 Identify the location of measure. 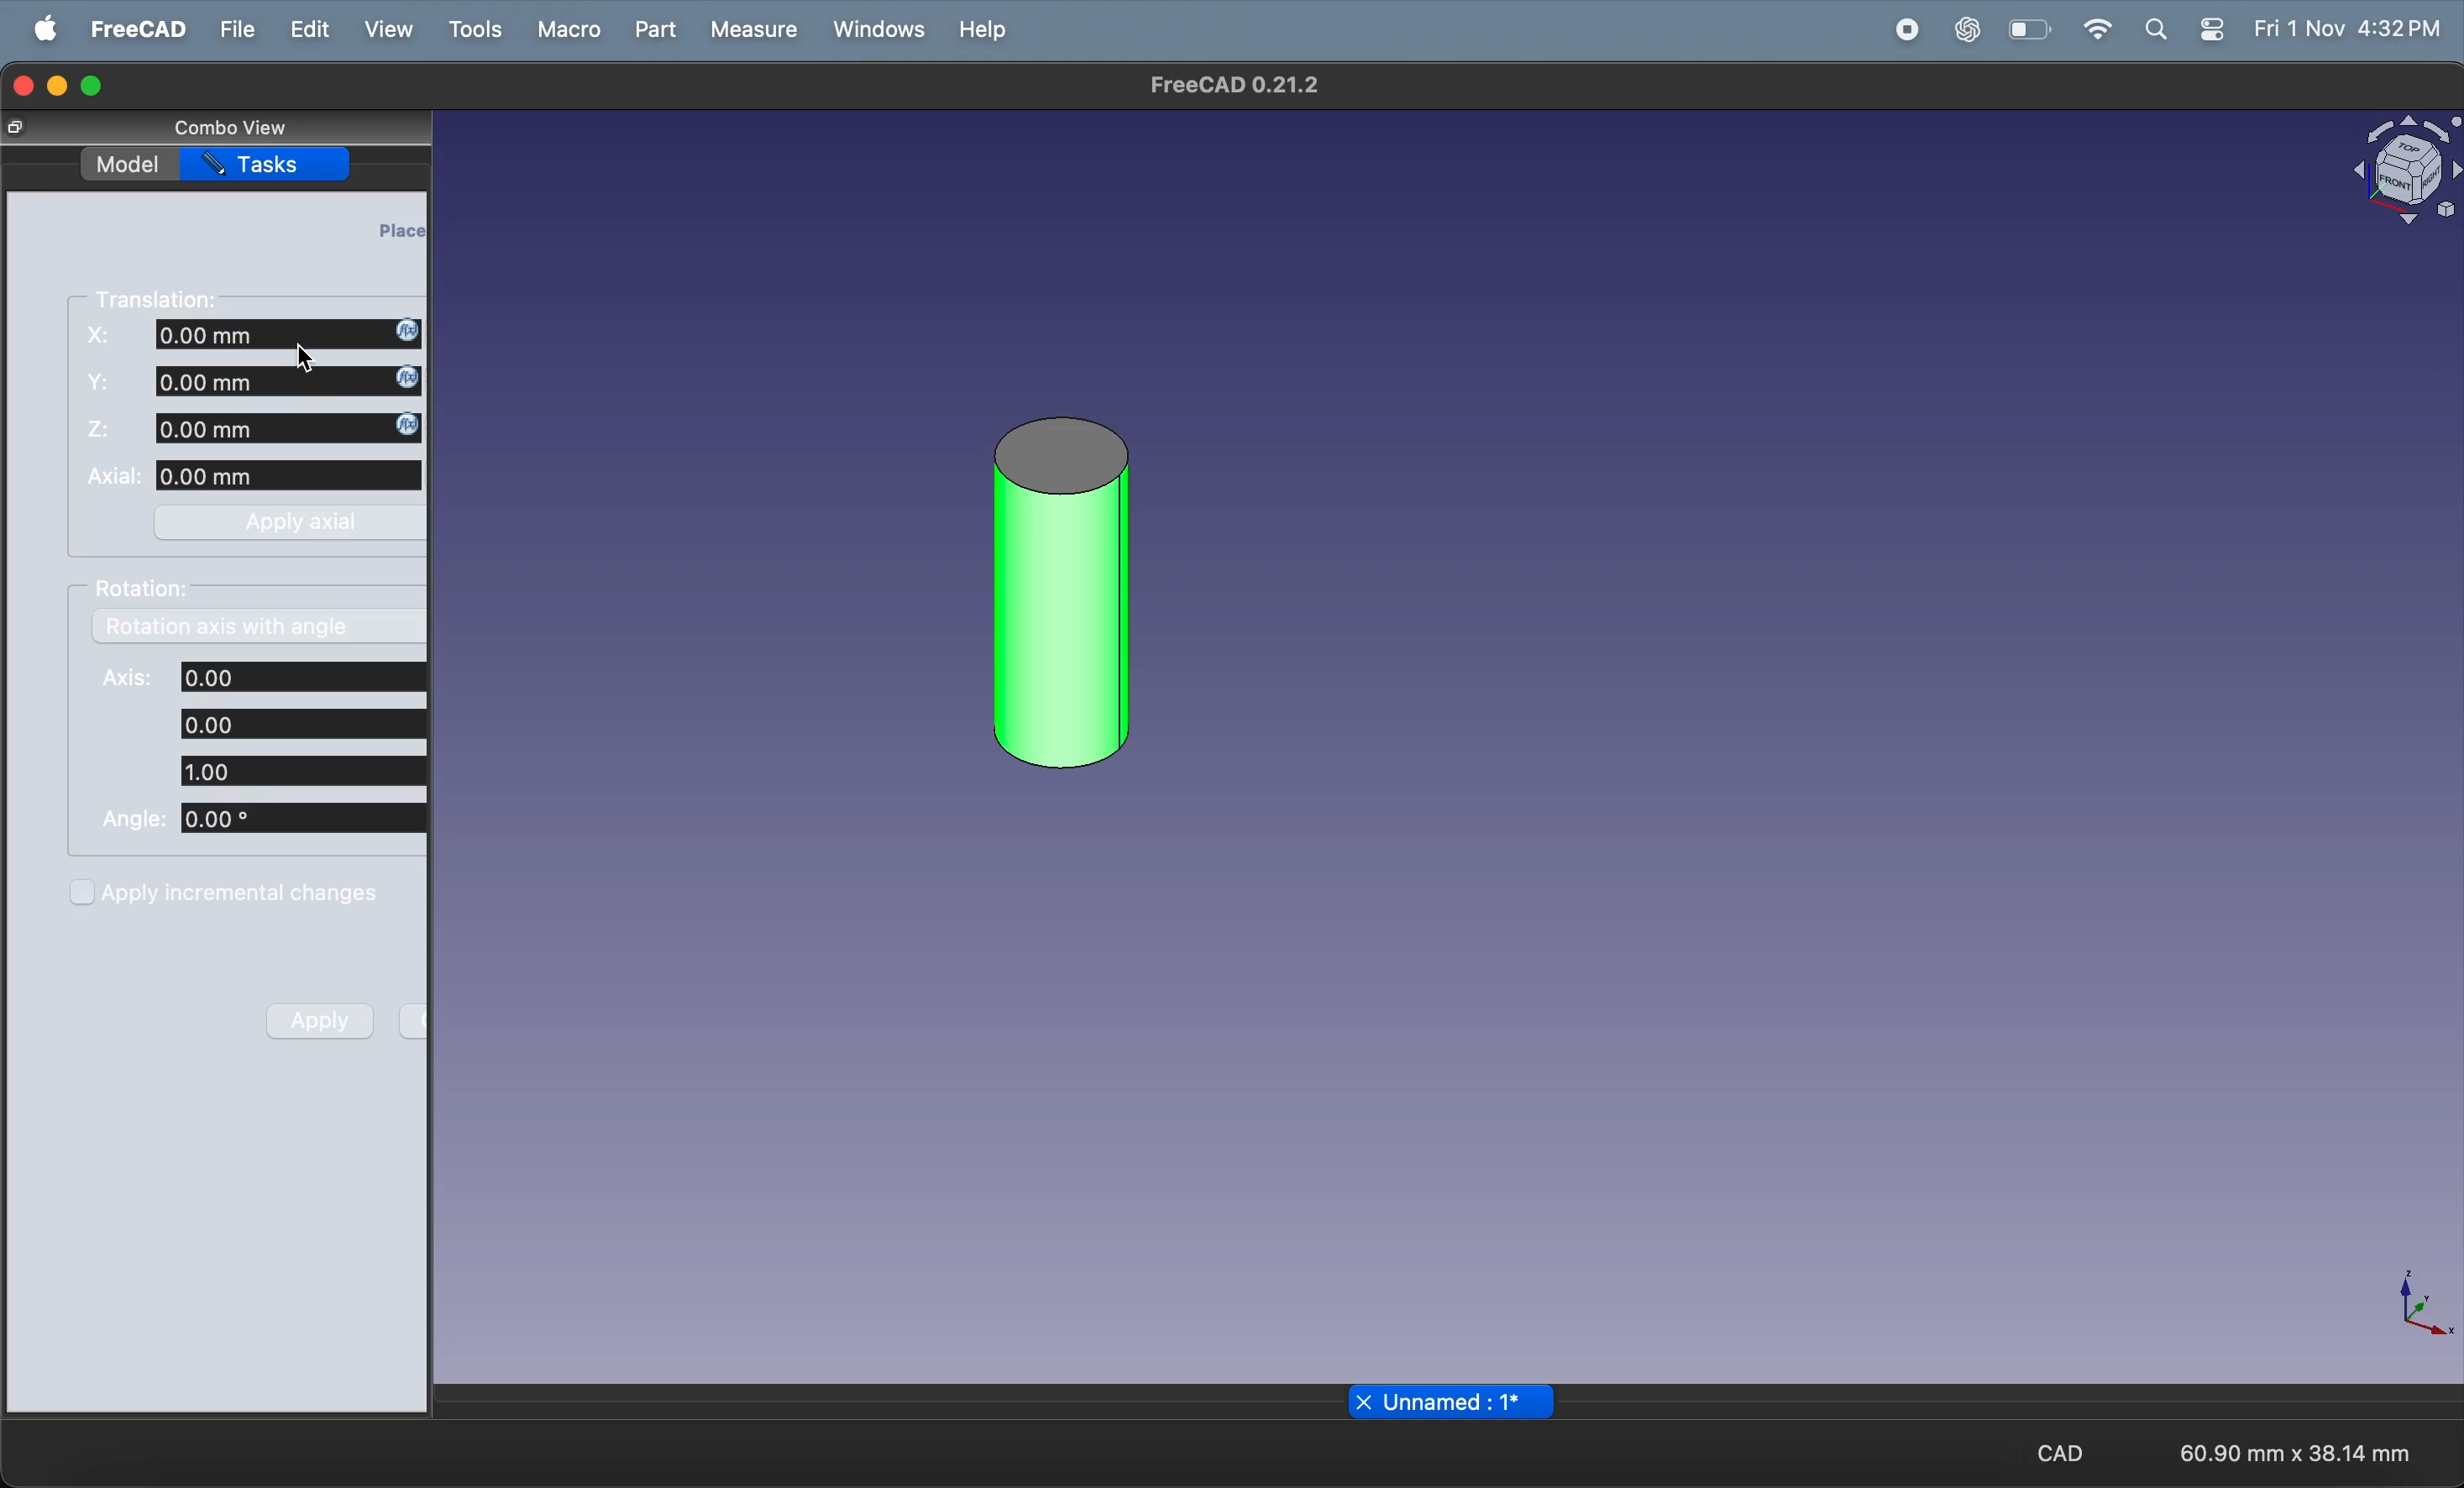
(752, 29).